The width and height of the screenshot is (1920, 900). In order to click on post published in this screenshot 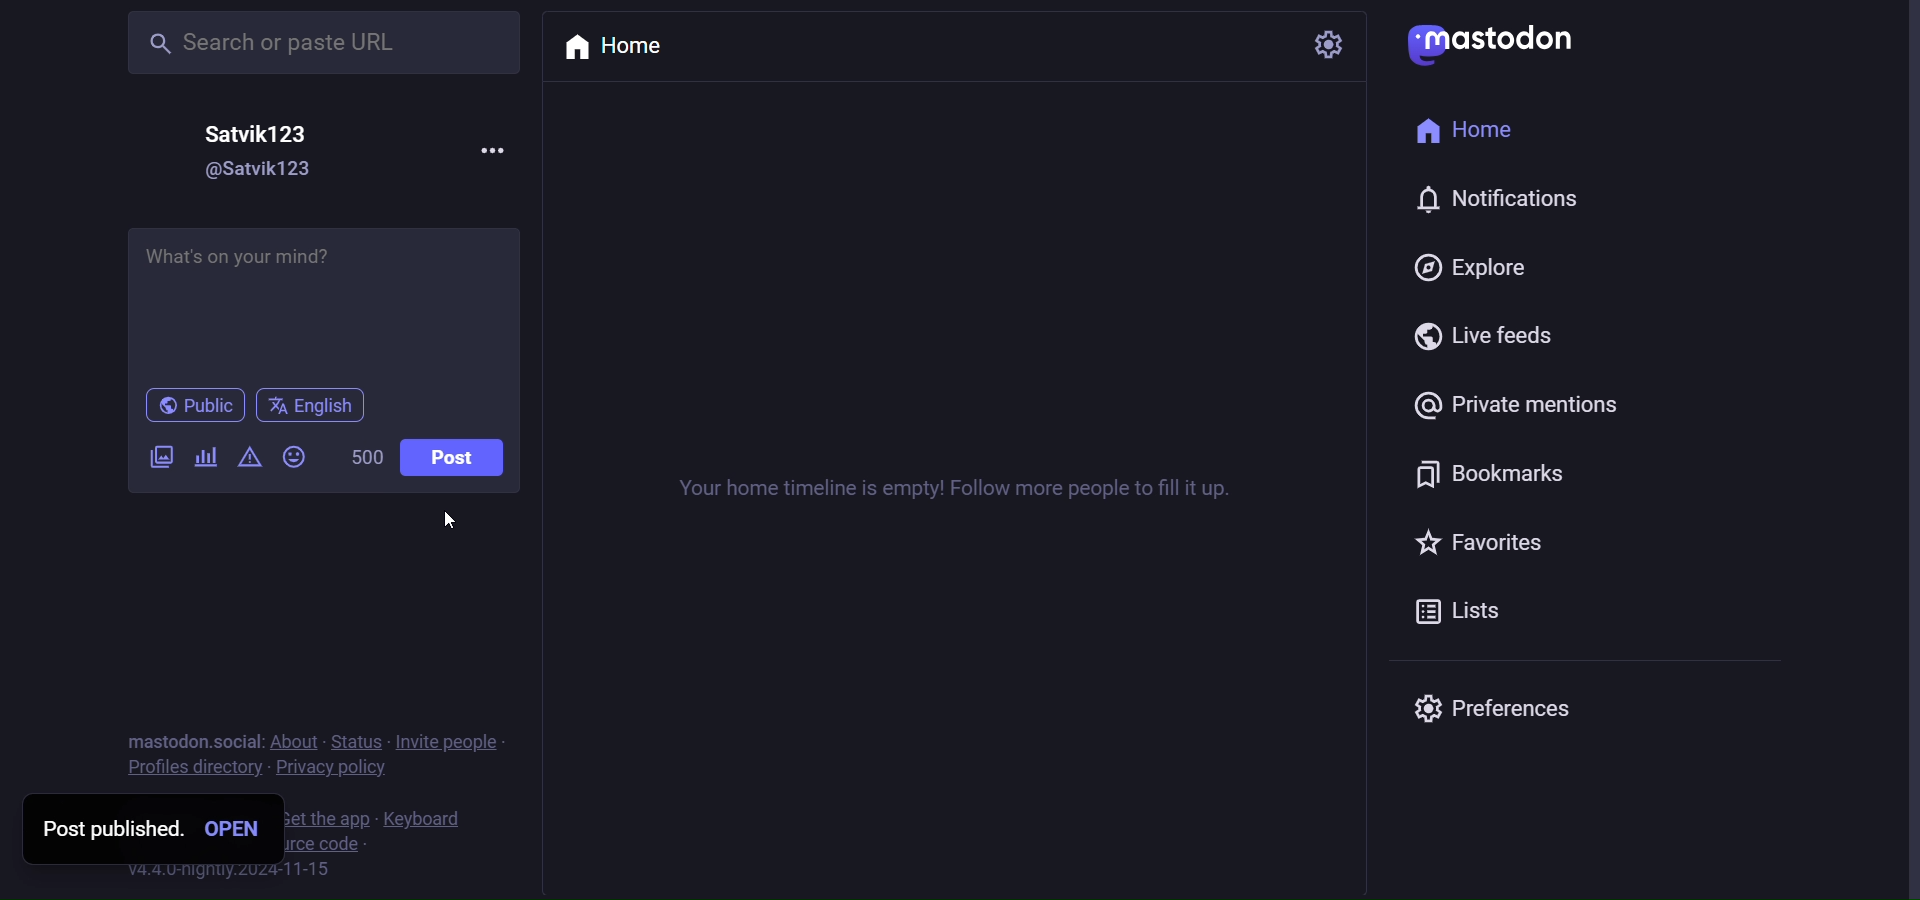, I will do `click(104, 826)`.